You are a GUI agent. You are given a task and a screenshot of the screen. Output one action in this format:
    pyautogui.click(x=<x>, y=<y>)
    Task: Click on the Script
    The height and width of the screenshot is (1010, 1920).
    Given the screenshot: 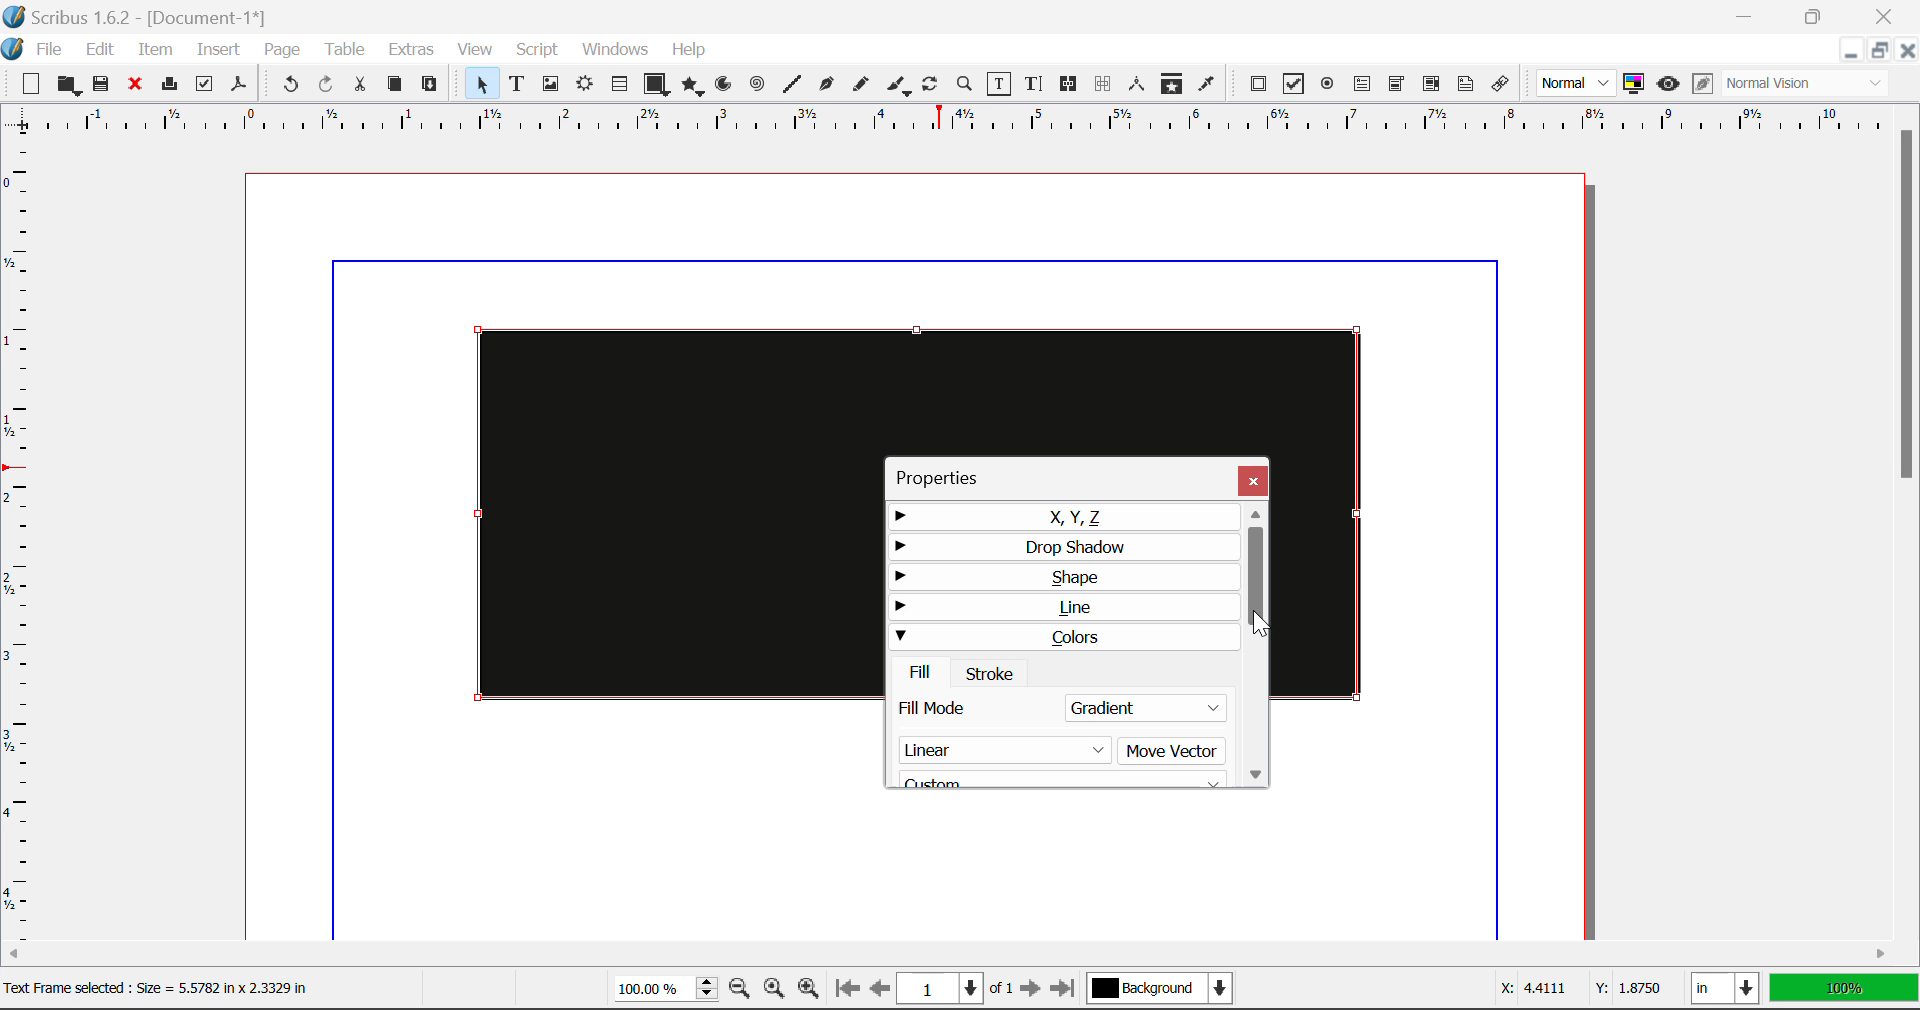 What is the action you would take?
    pyautogui.click(x=538, y=50)
    